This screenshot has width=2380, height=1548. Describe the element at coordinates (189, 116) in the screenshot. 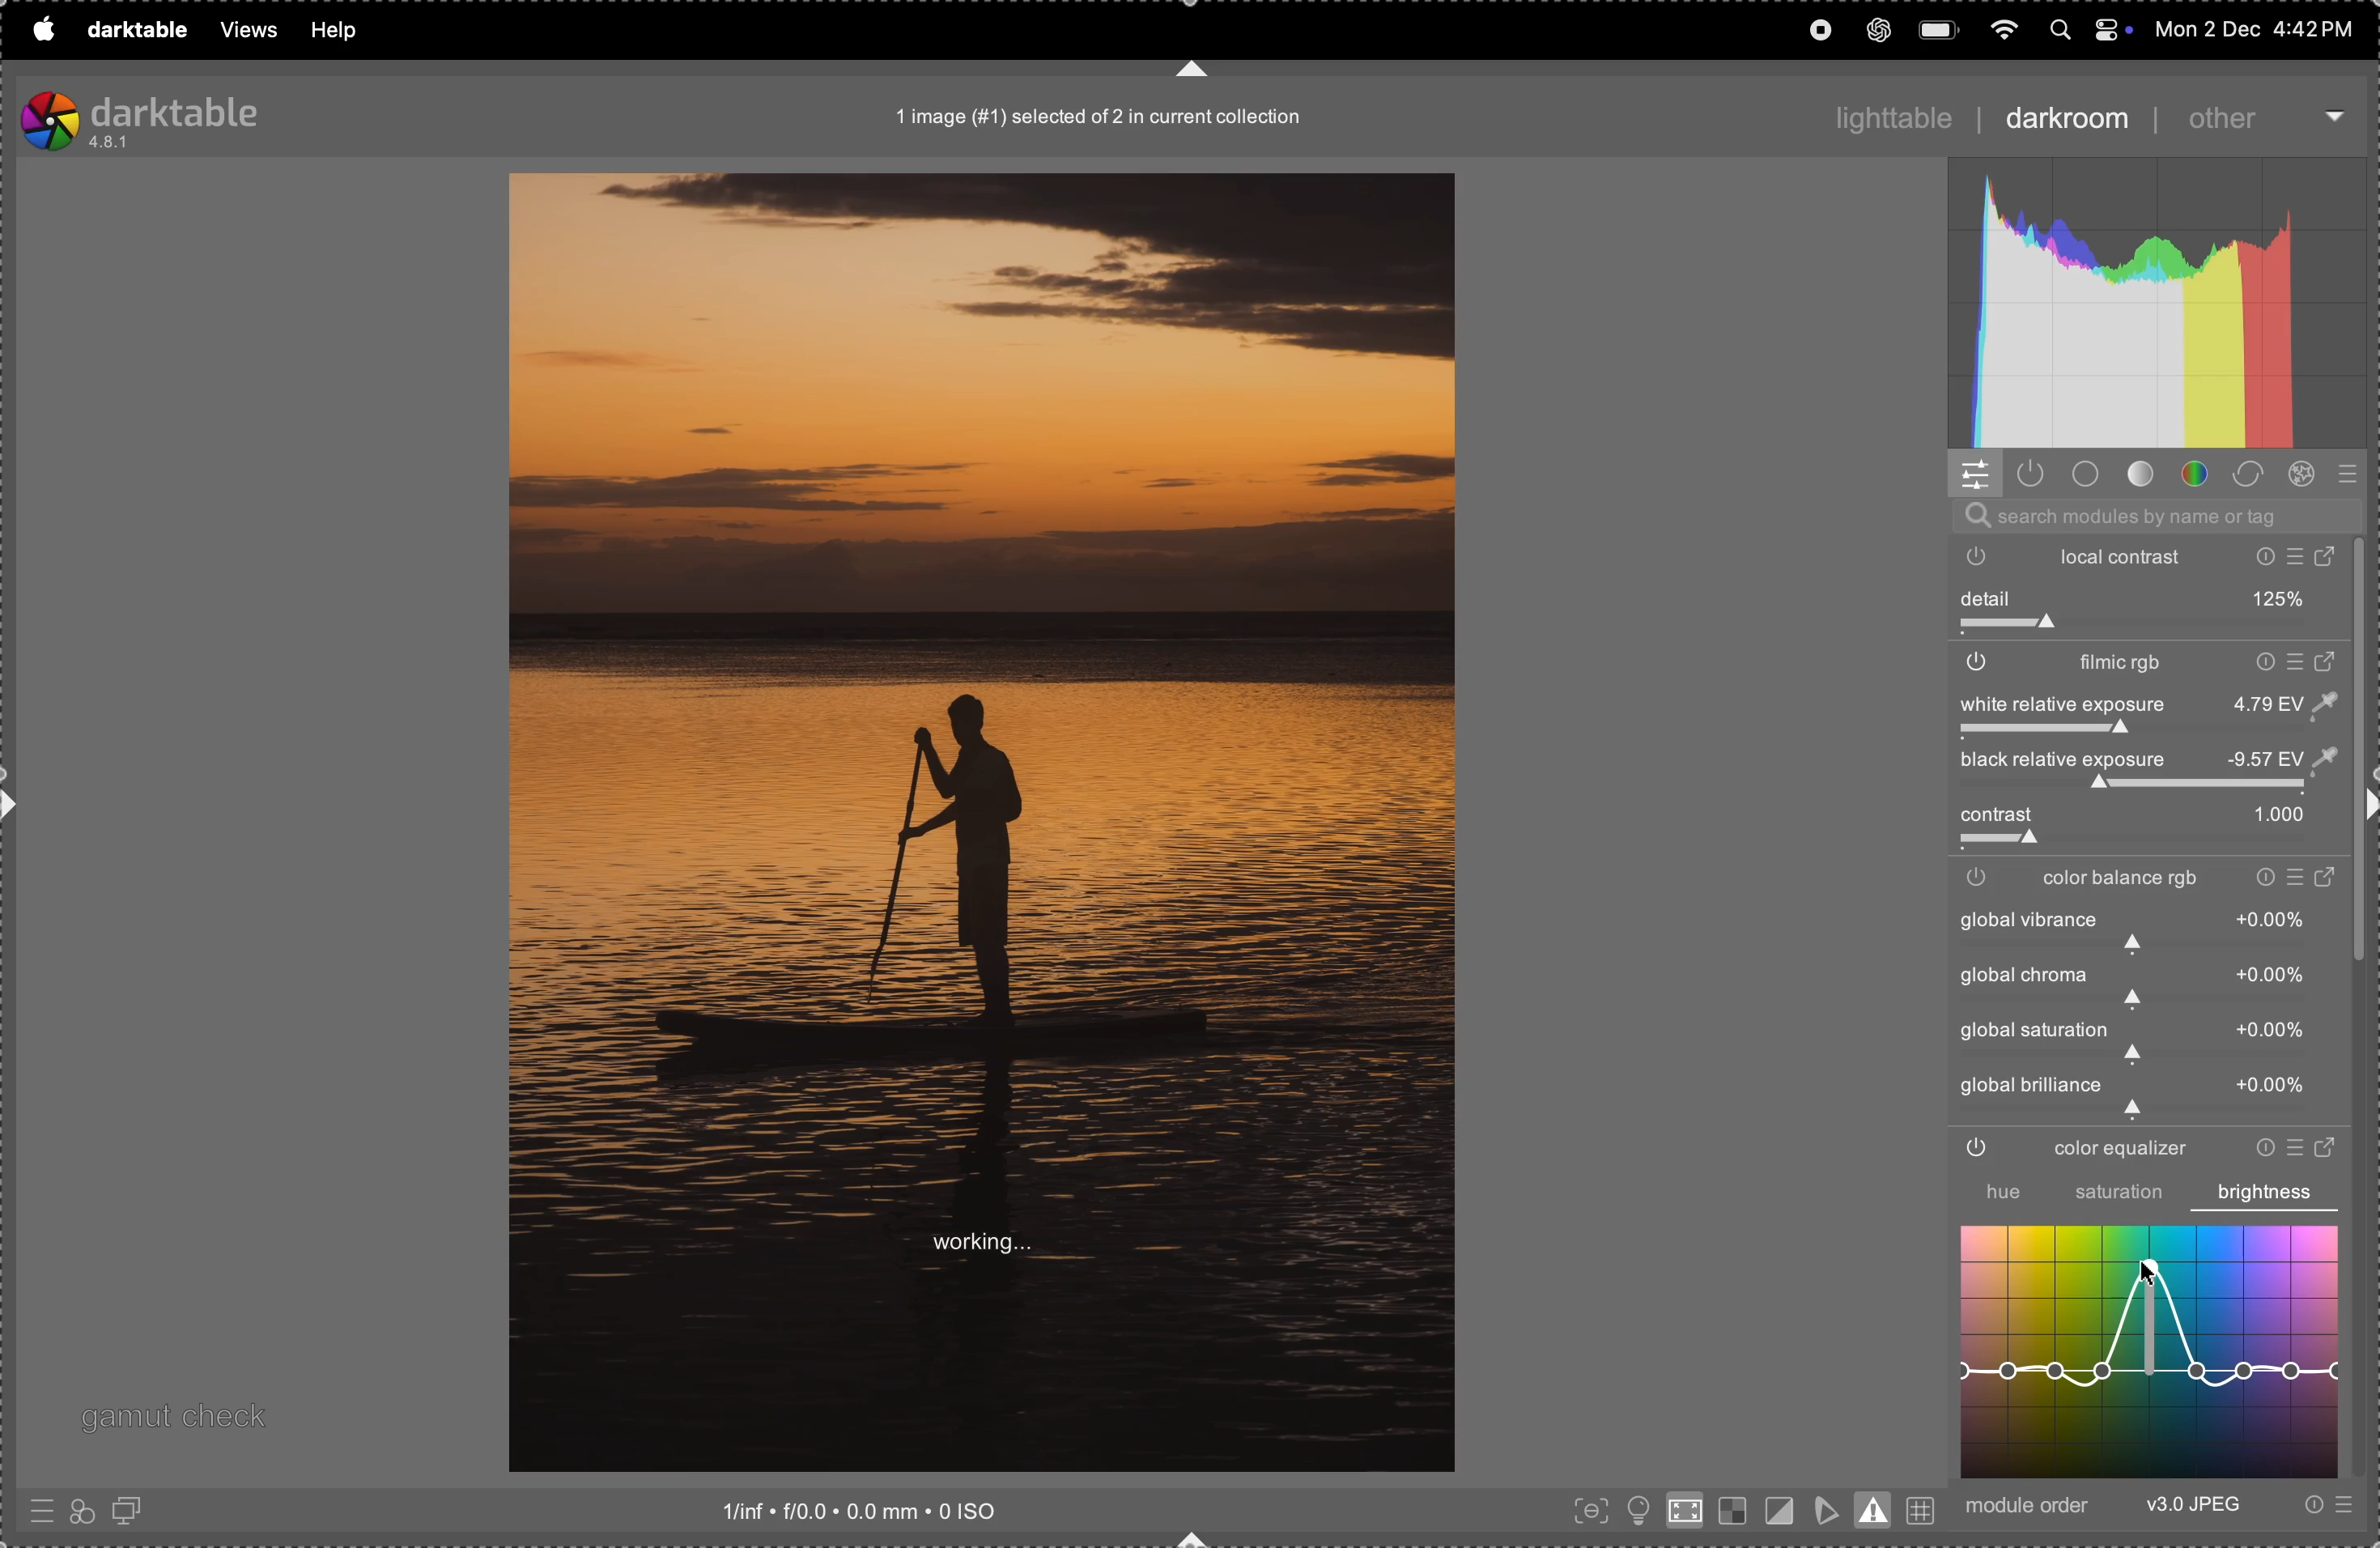

I see `darktable version` at that location.